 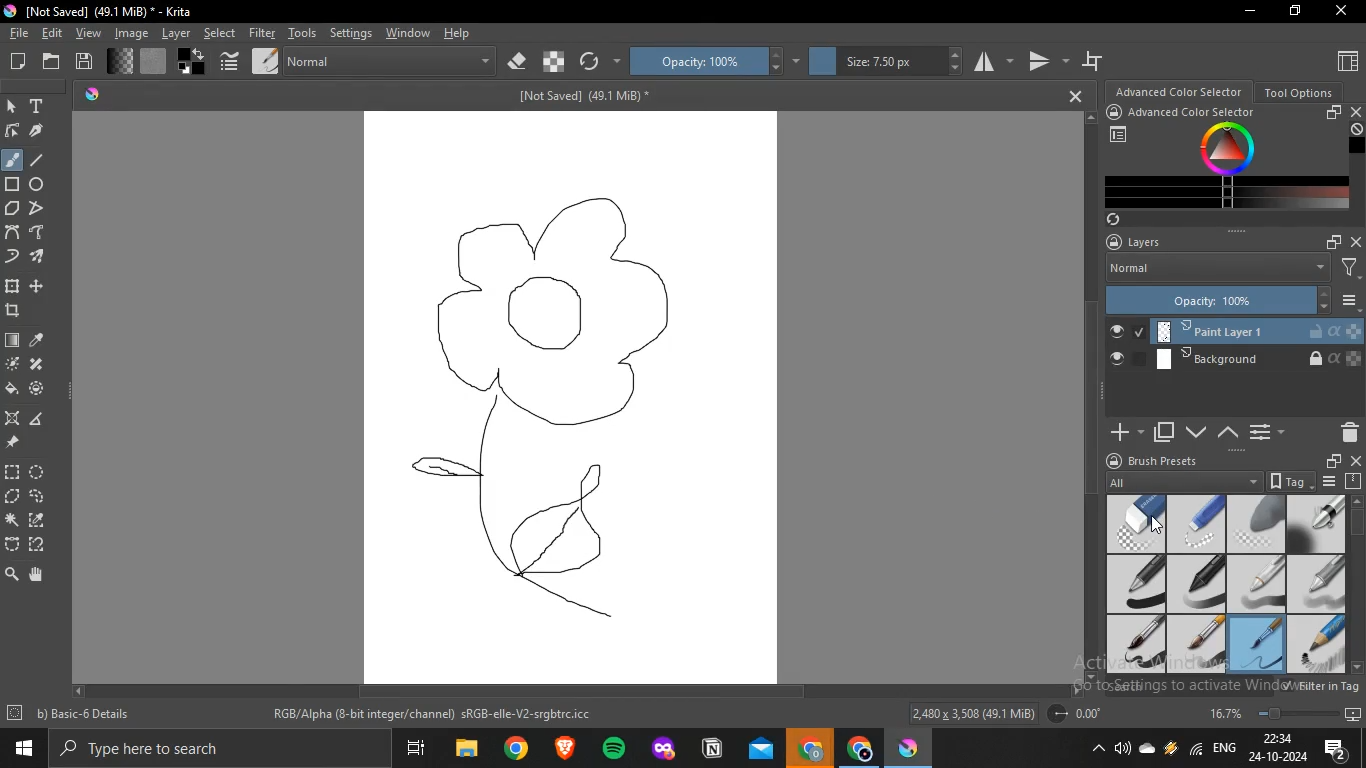 What do you see at coordinates (77, 690) in the screenshot?
I see `left` at bounding box center [77, 690].